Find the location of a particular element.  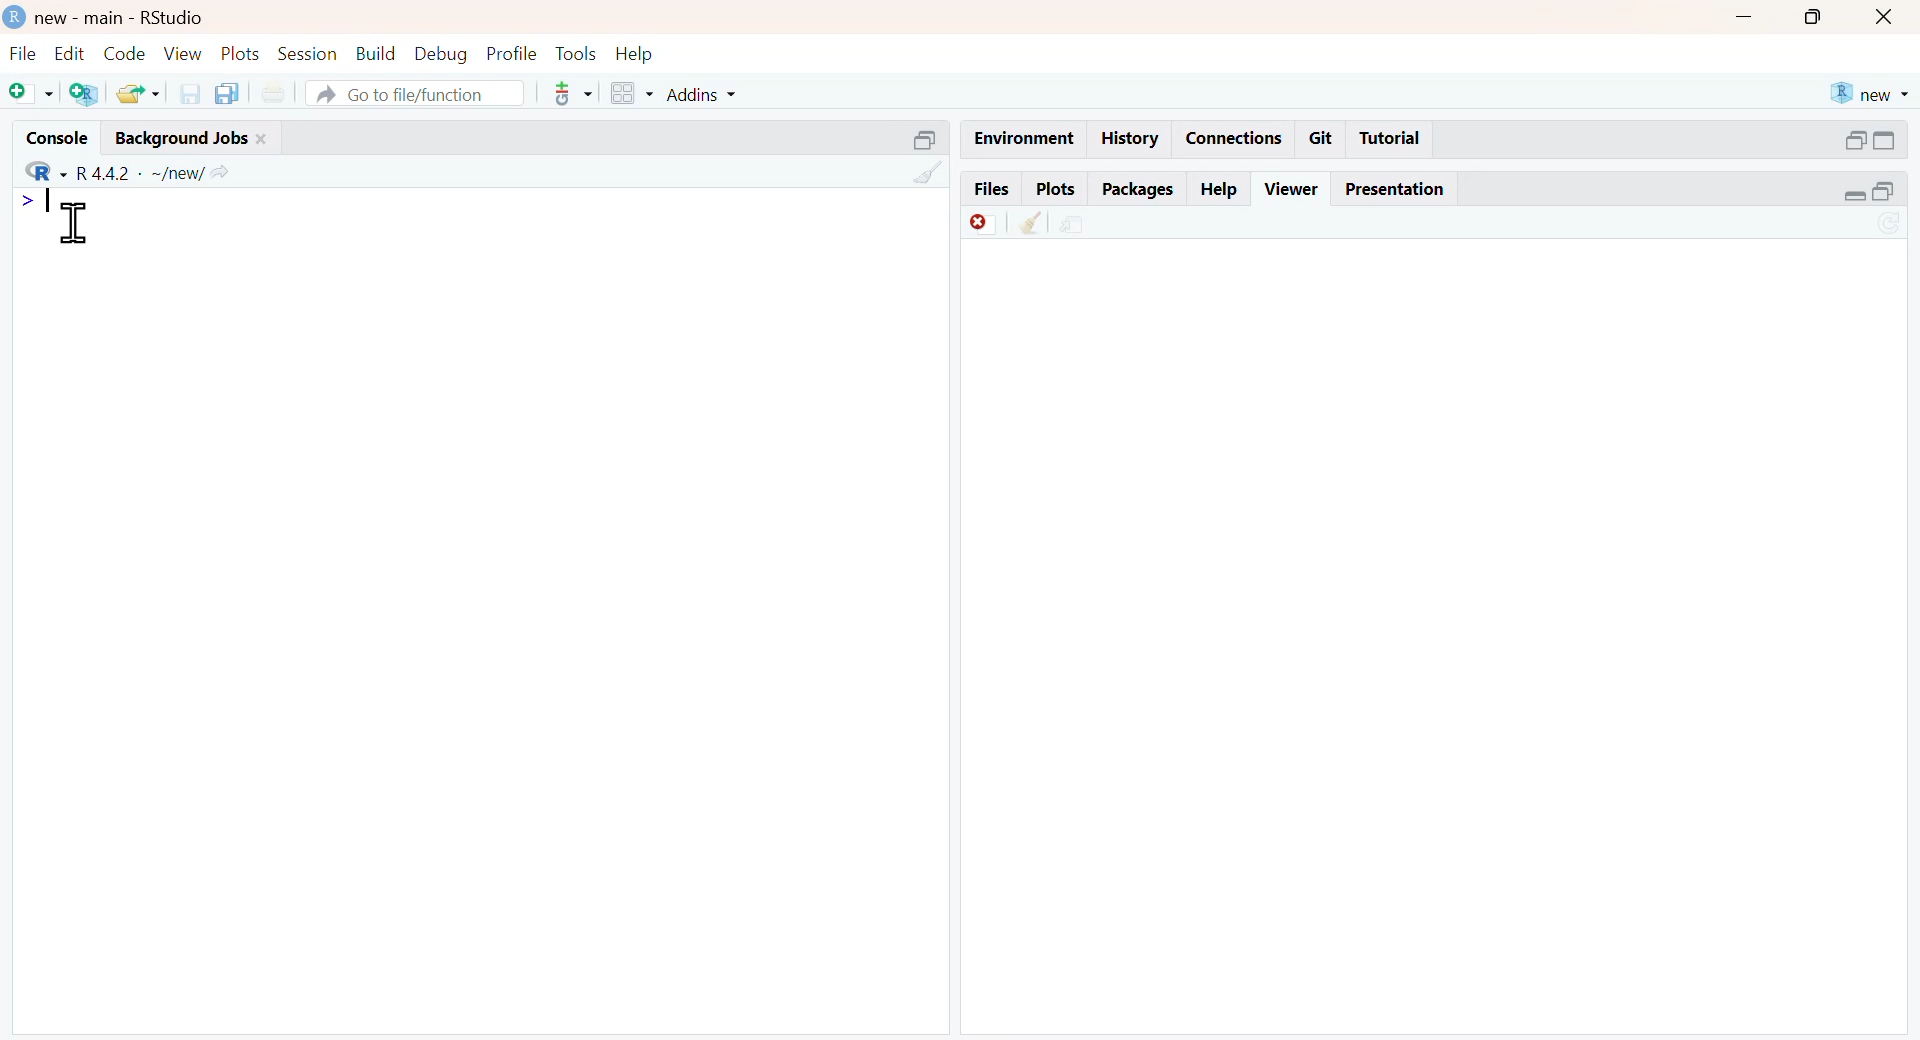

print is located at coordinates (274, 92).